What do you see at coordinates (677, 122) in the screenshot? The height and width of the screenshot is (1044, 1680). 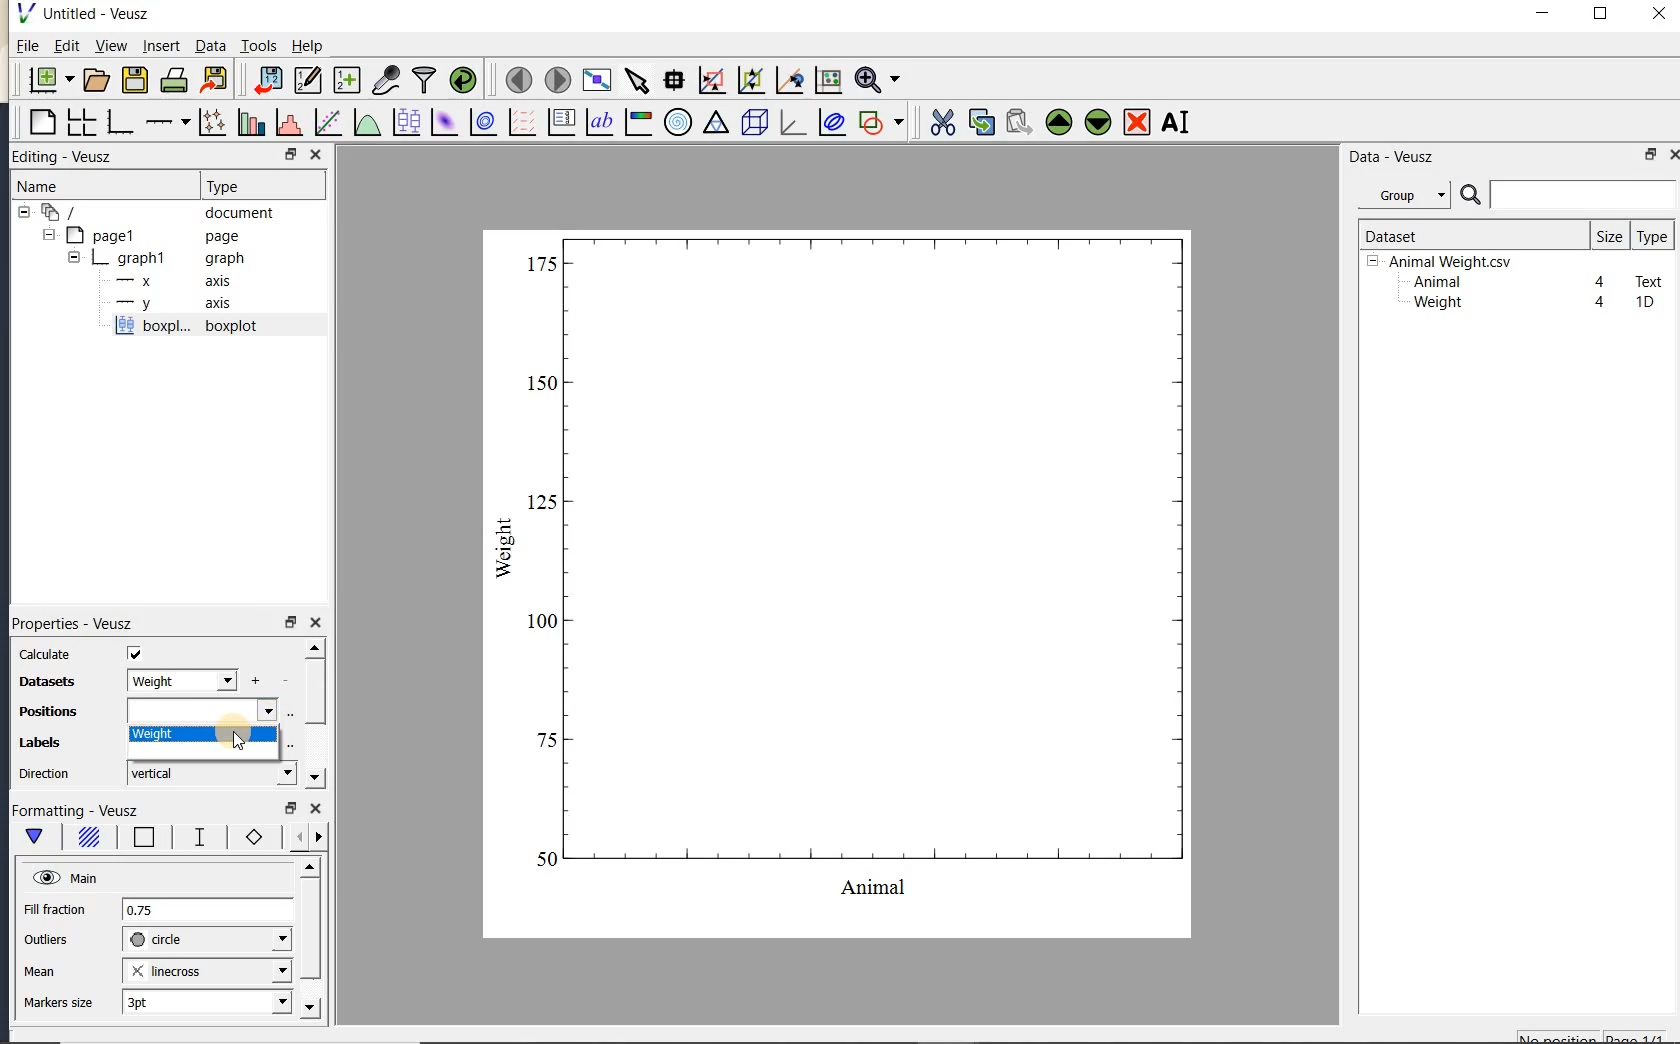 I see `polar graph` at bounding box center [677, 122].